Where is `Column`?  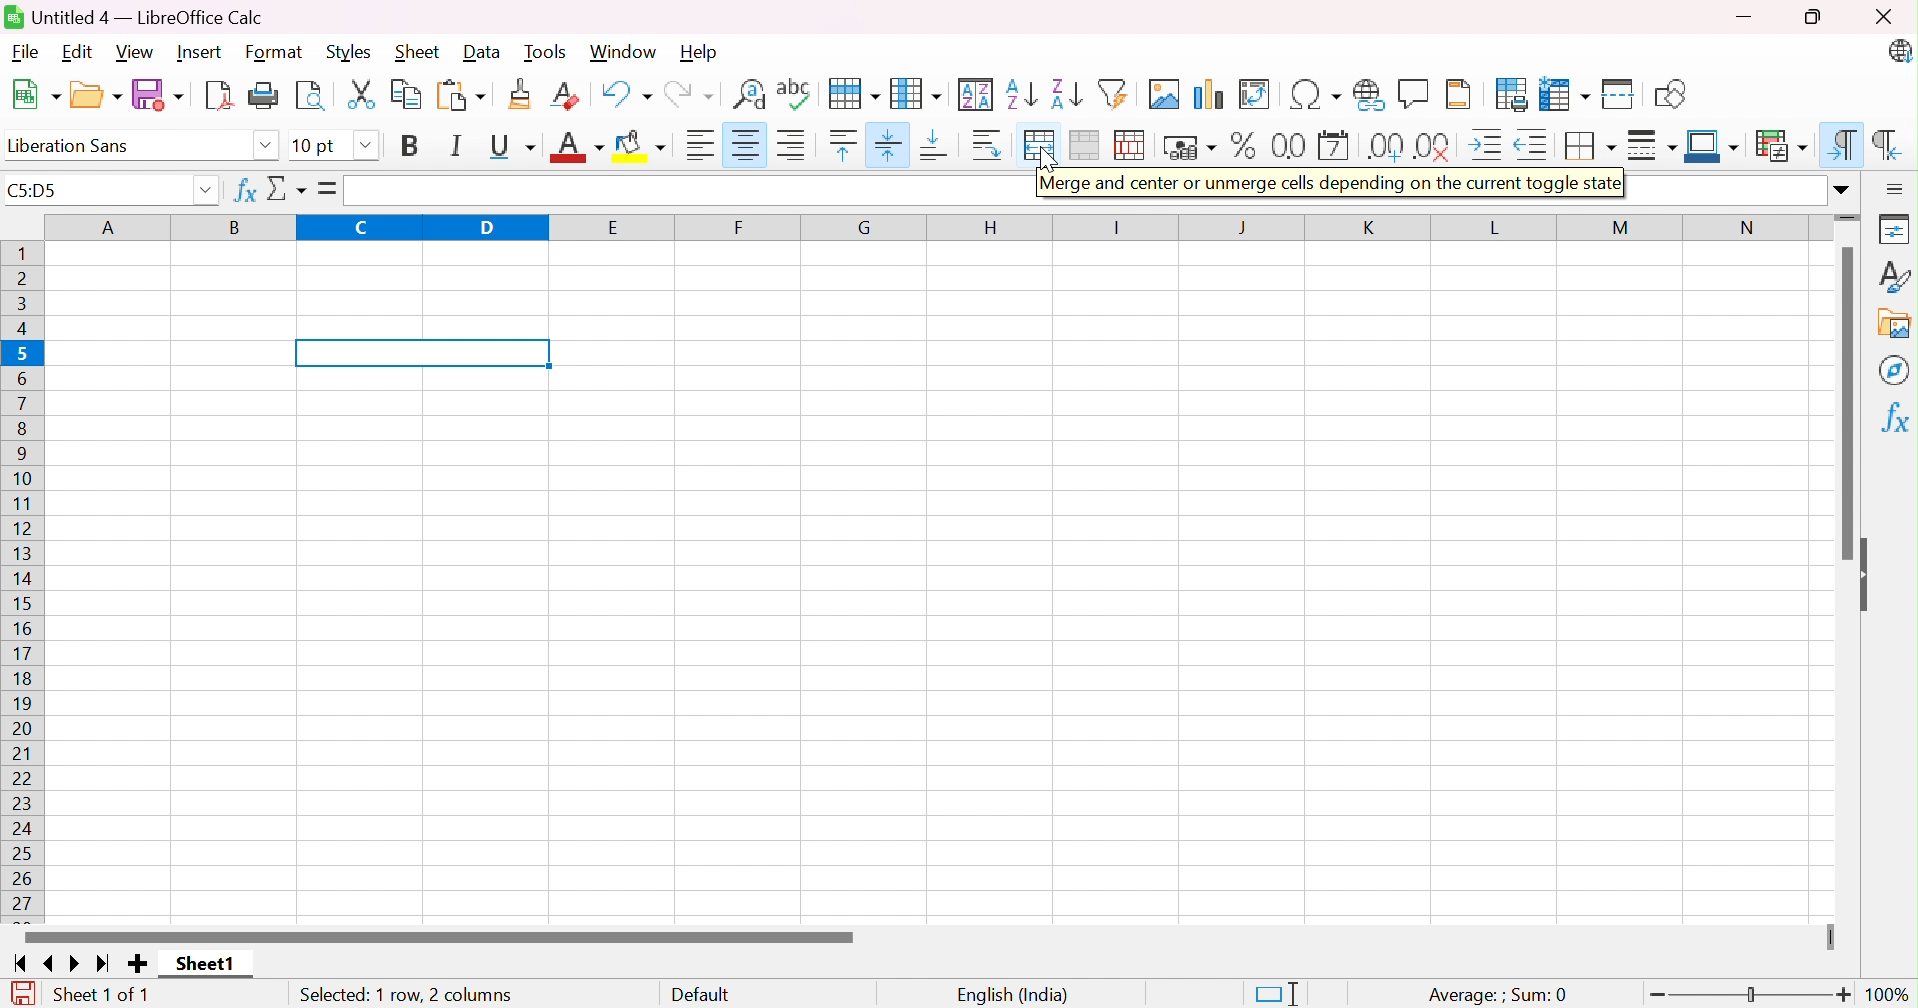
Column is located at coordinates (919, 90).